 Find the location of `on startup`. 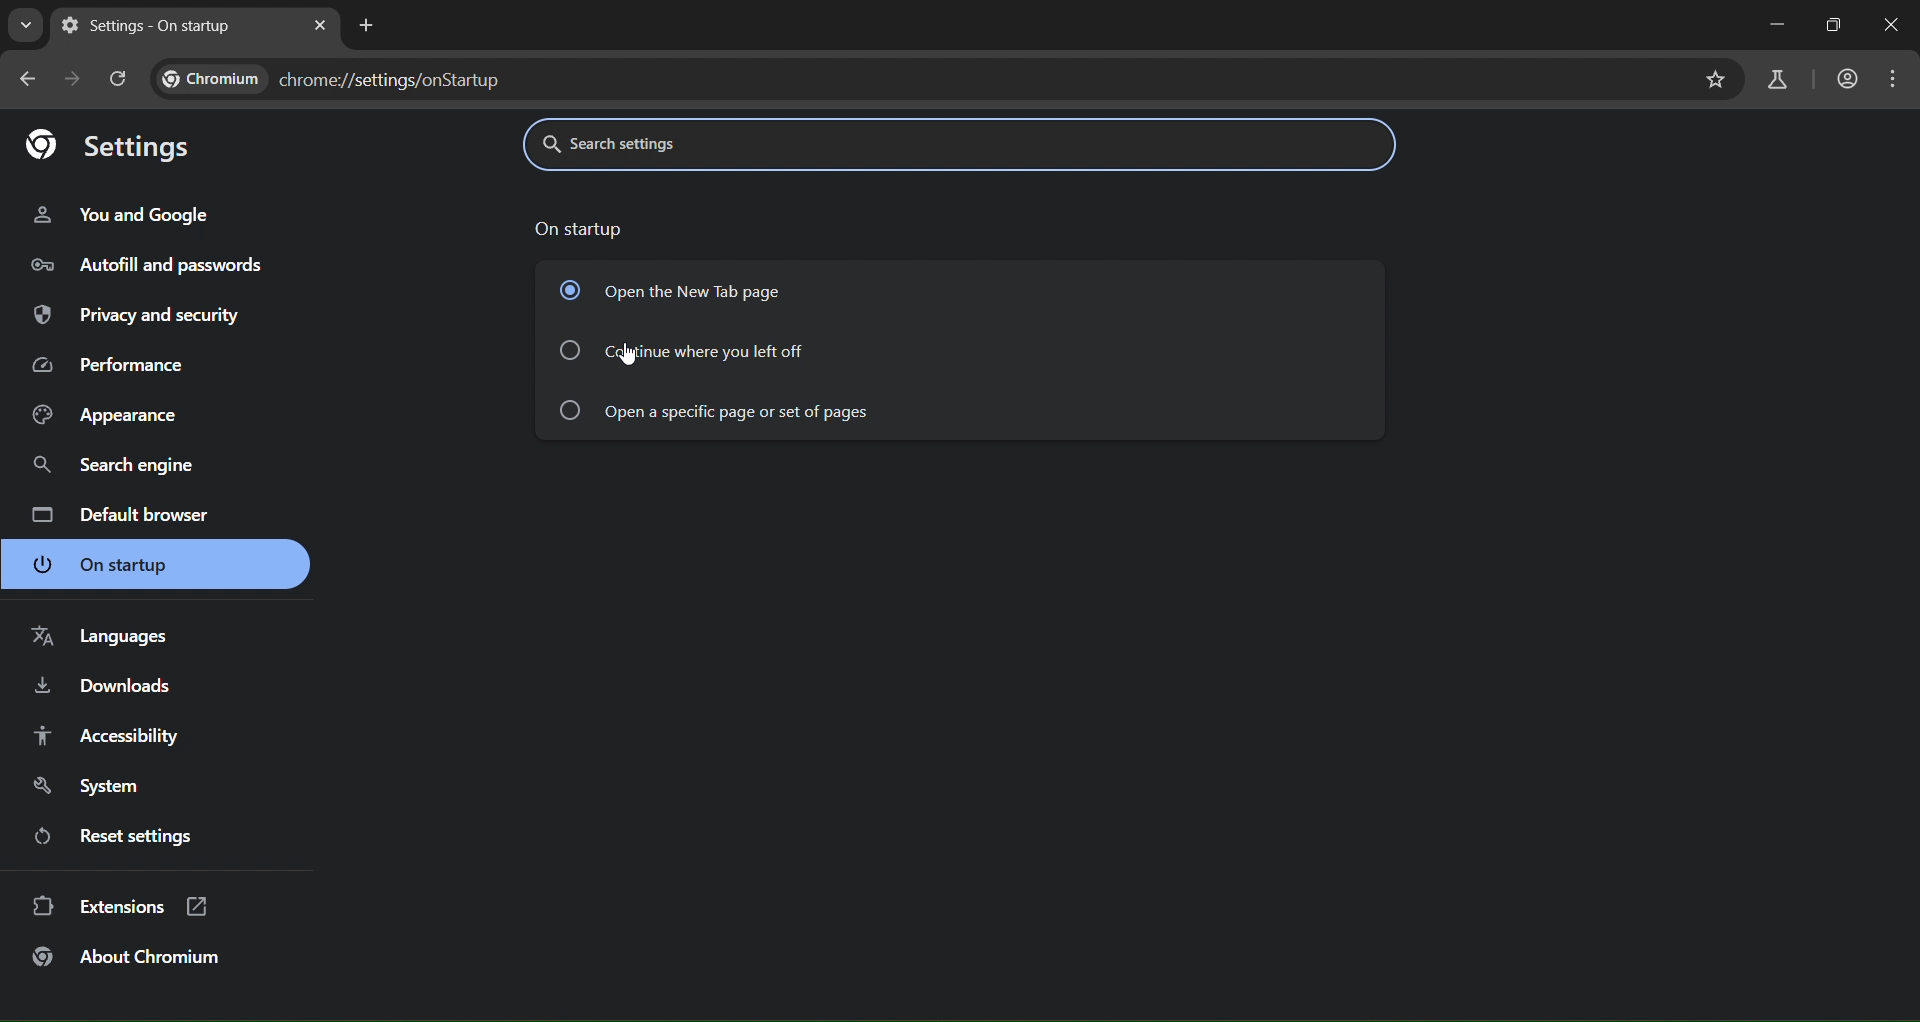

on startup is located at coordinates (586, 230).